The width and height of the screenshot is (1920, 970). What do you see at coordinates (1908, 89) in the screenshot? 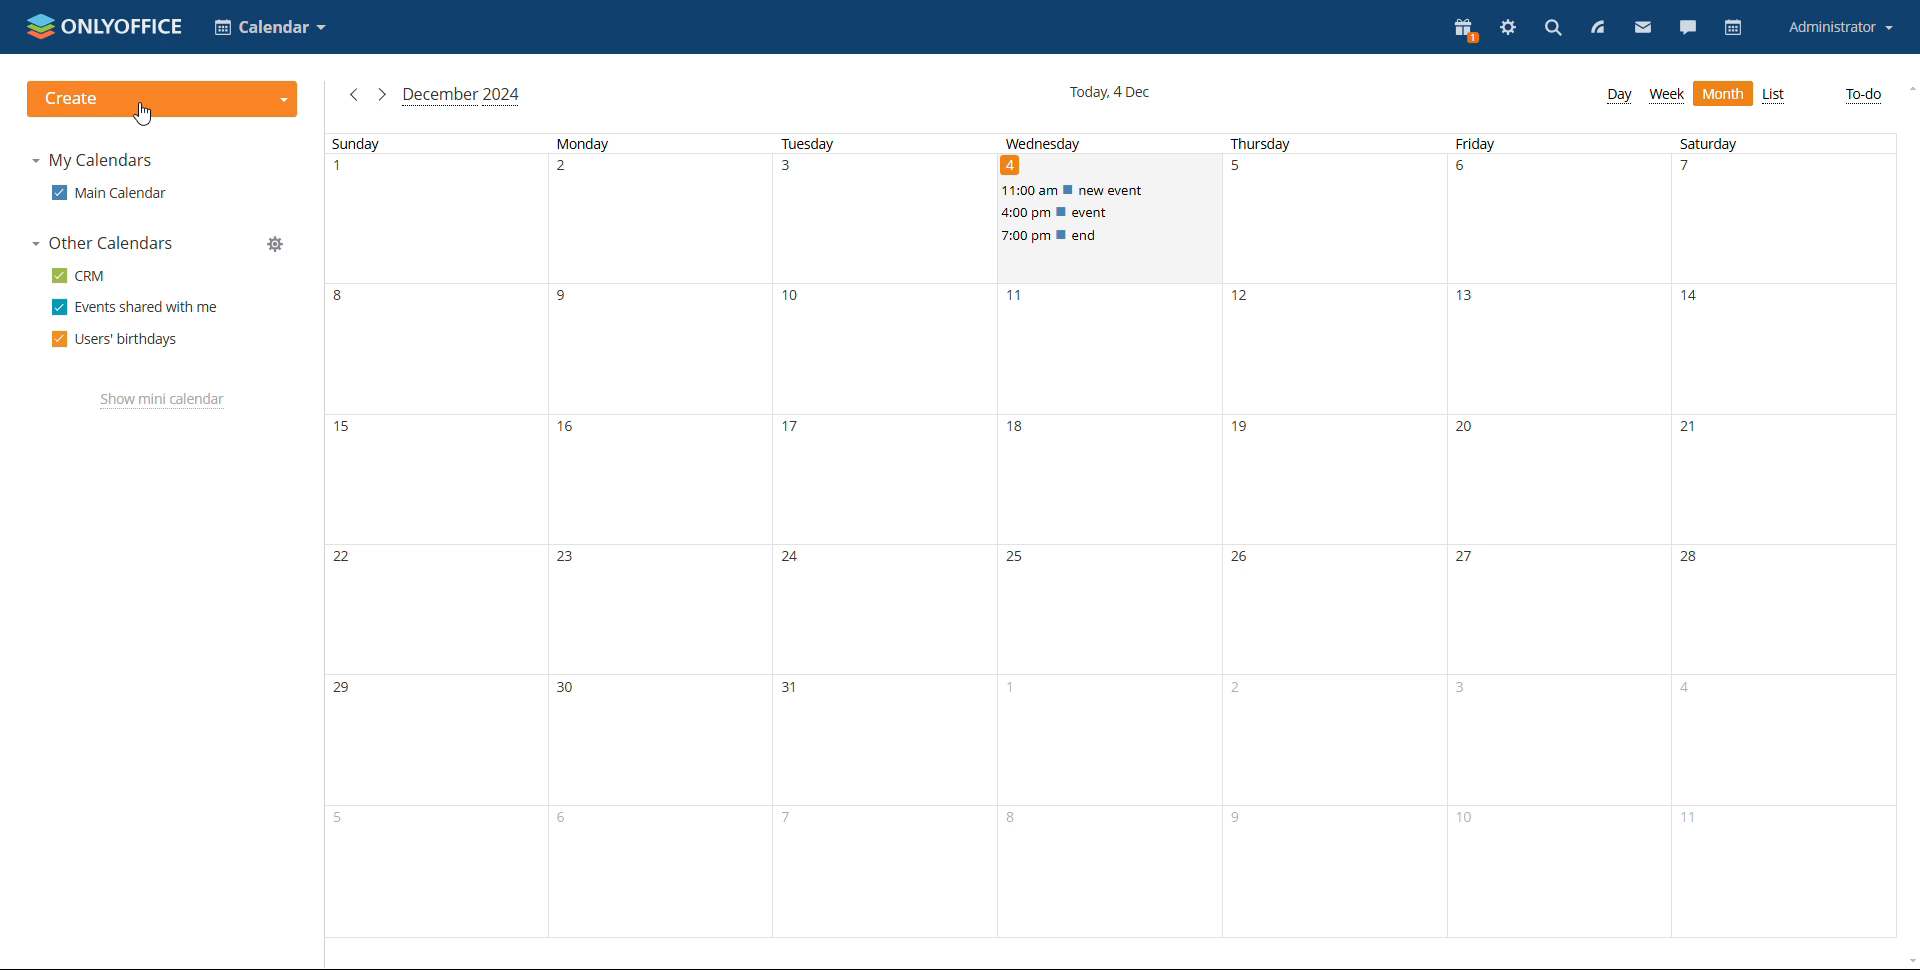
I see `scroll up` at bounding box center [1908, 89].